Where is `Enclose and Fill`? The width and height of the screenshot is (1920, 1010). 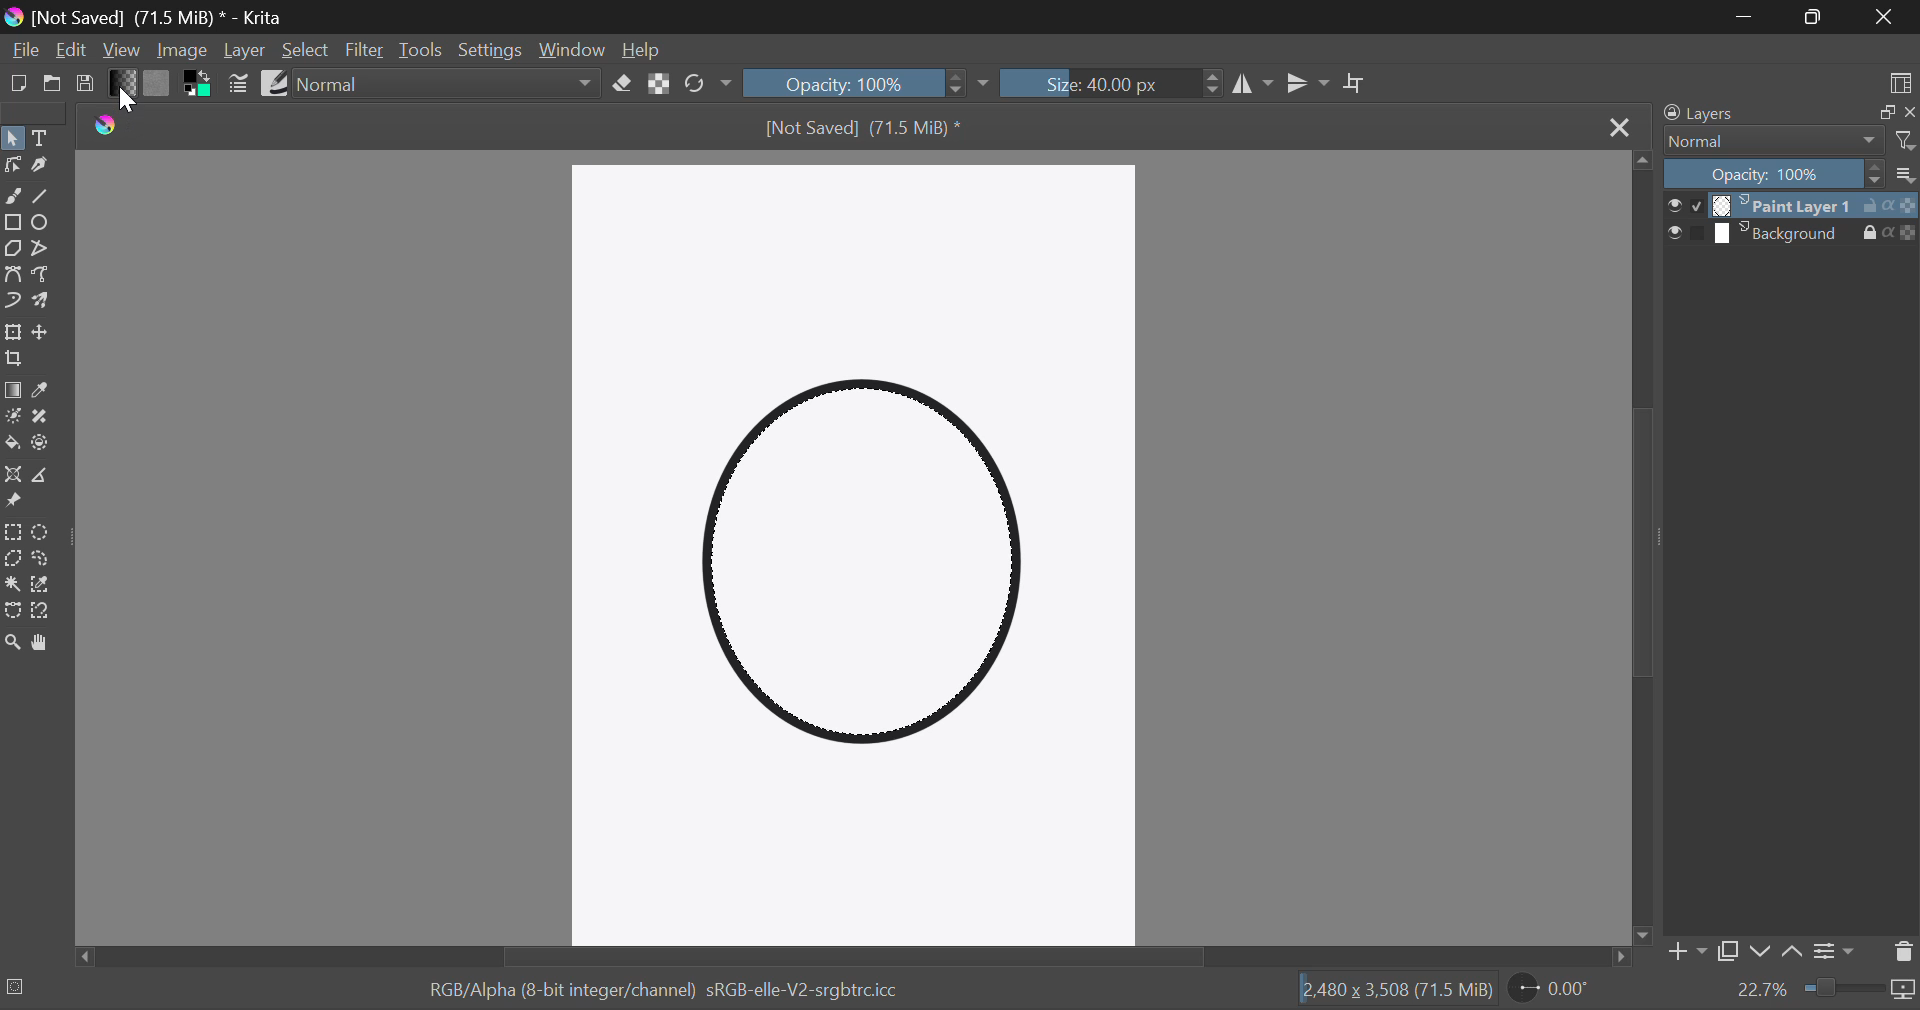 Enclose and Fill is located at coordinates (47, 443).